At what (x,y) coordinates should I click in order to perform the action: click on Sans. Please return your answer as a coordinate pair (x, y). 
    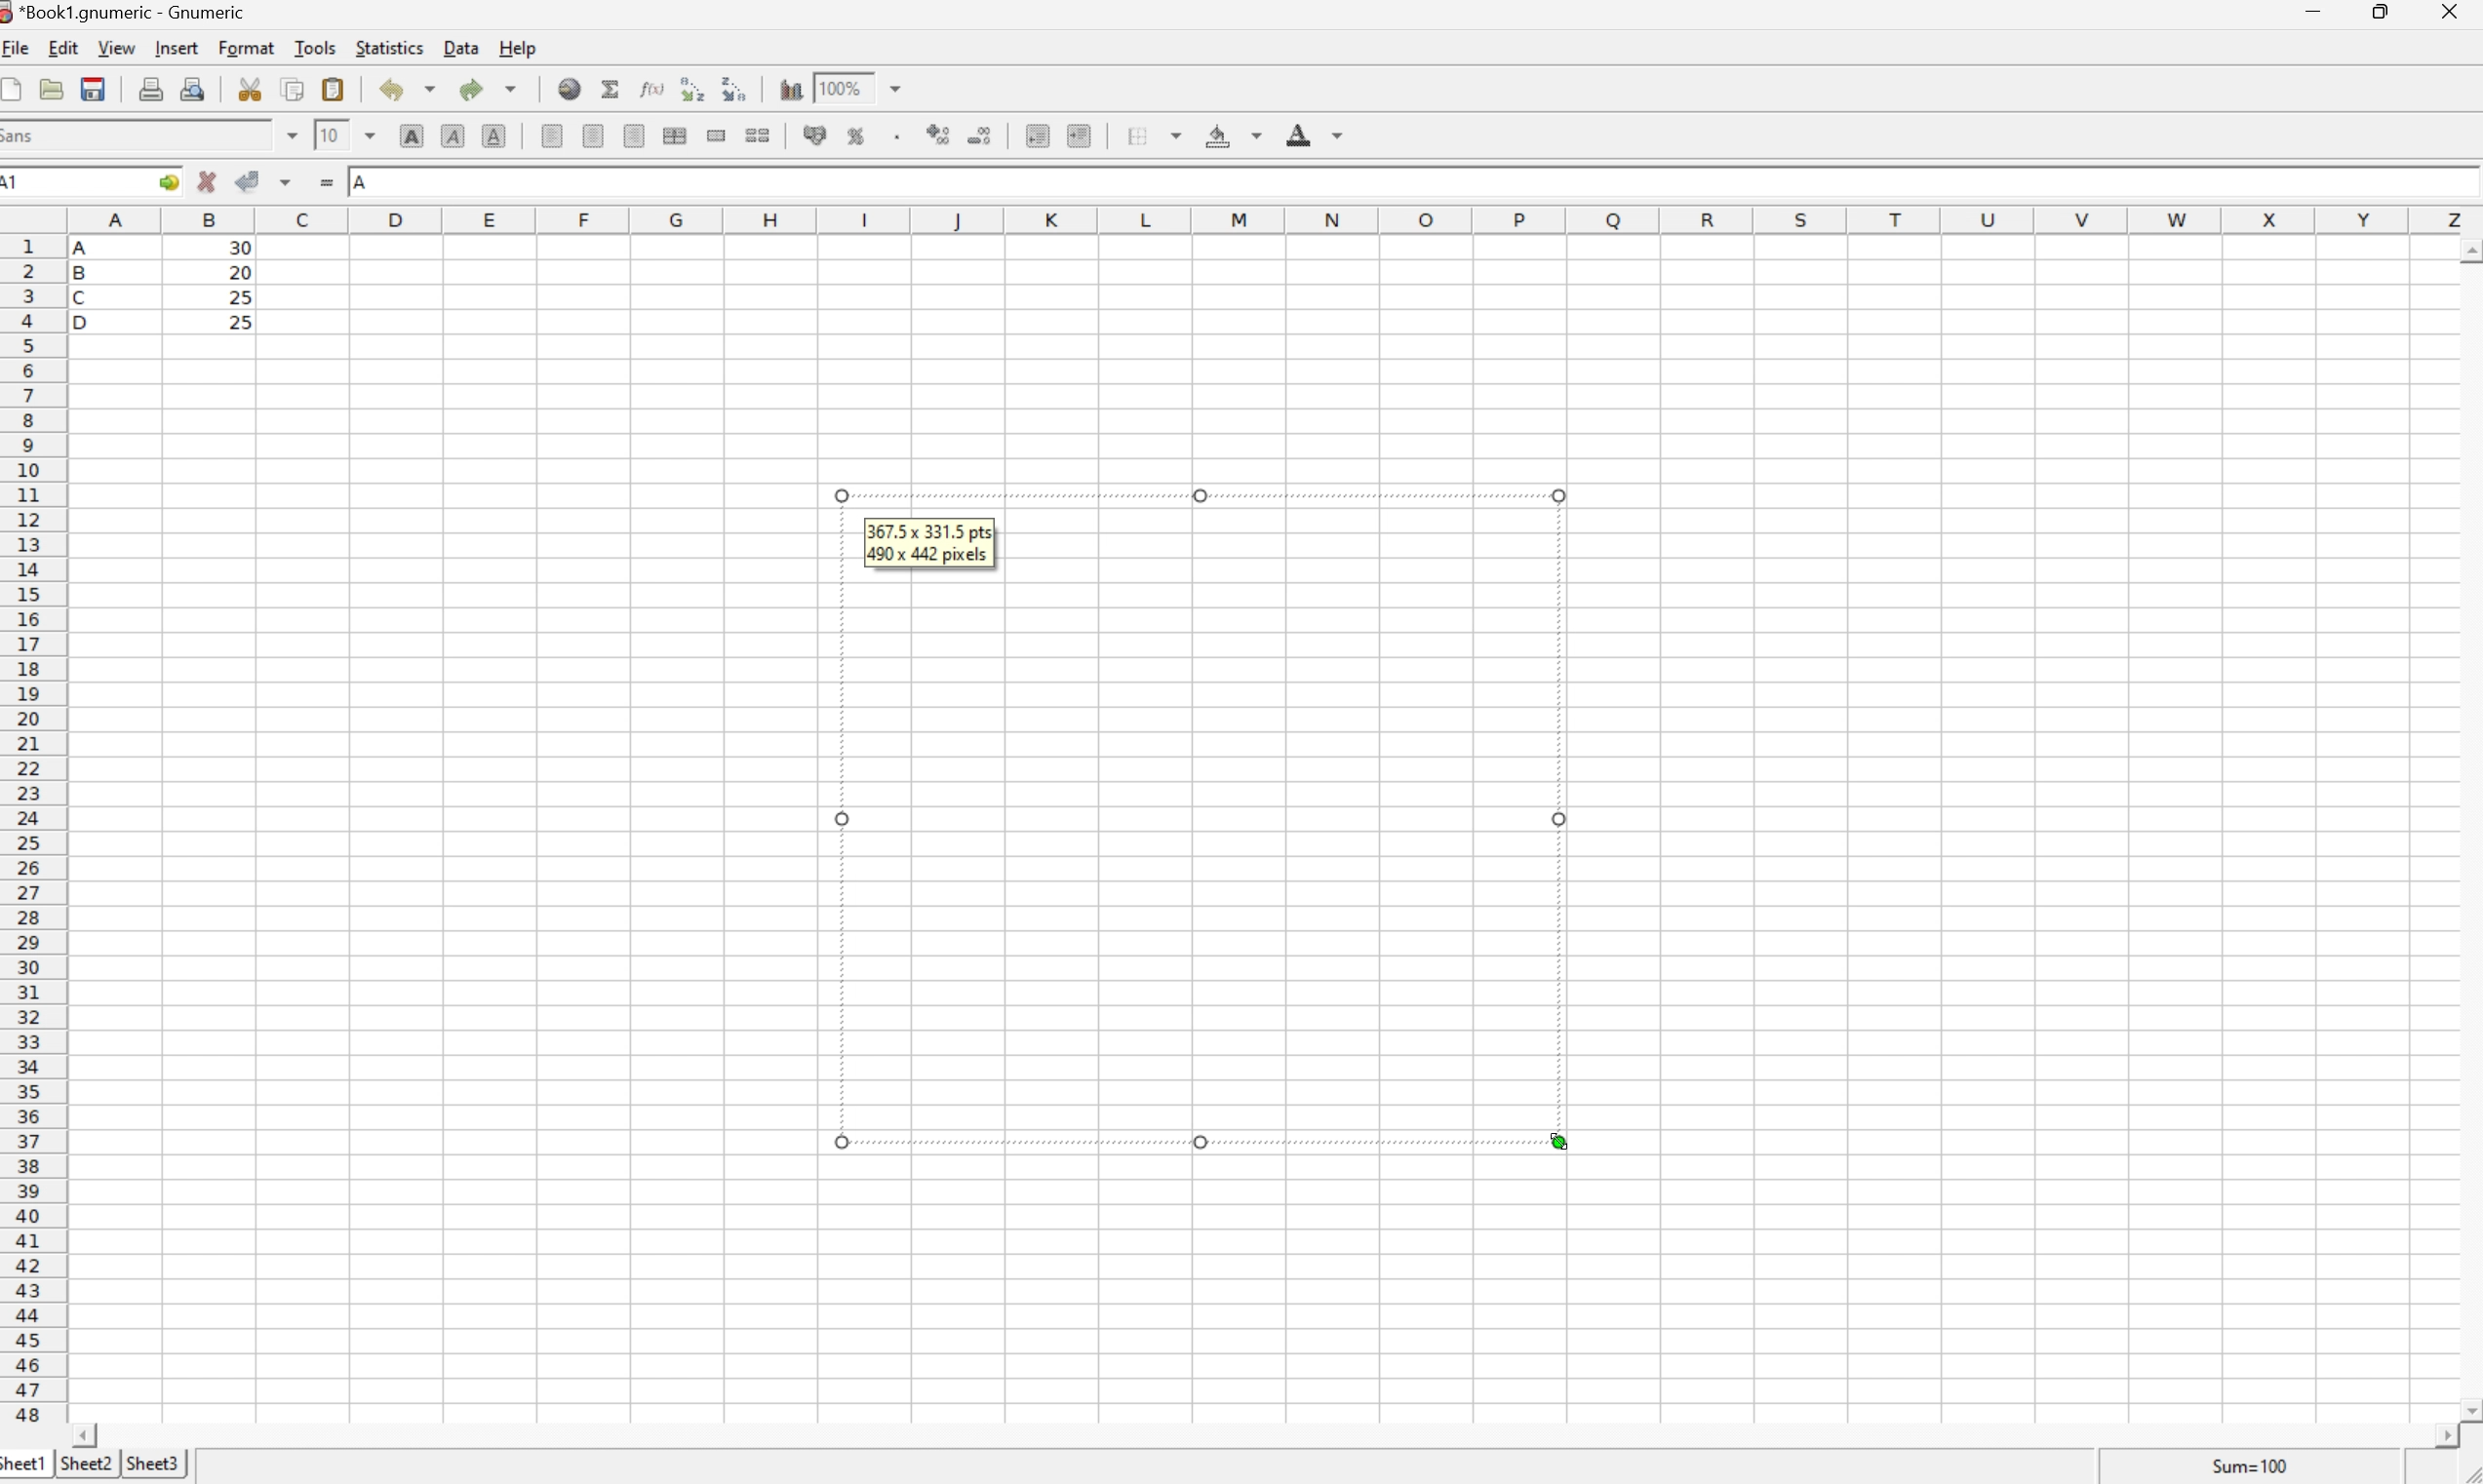
    Looking at the image, I should click on (22, 135).